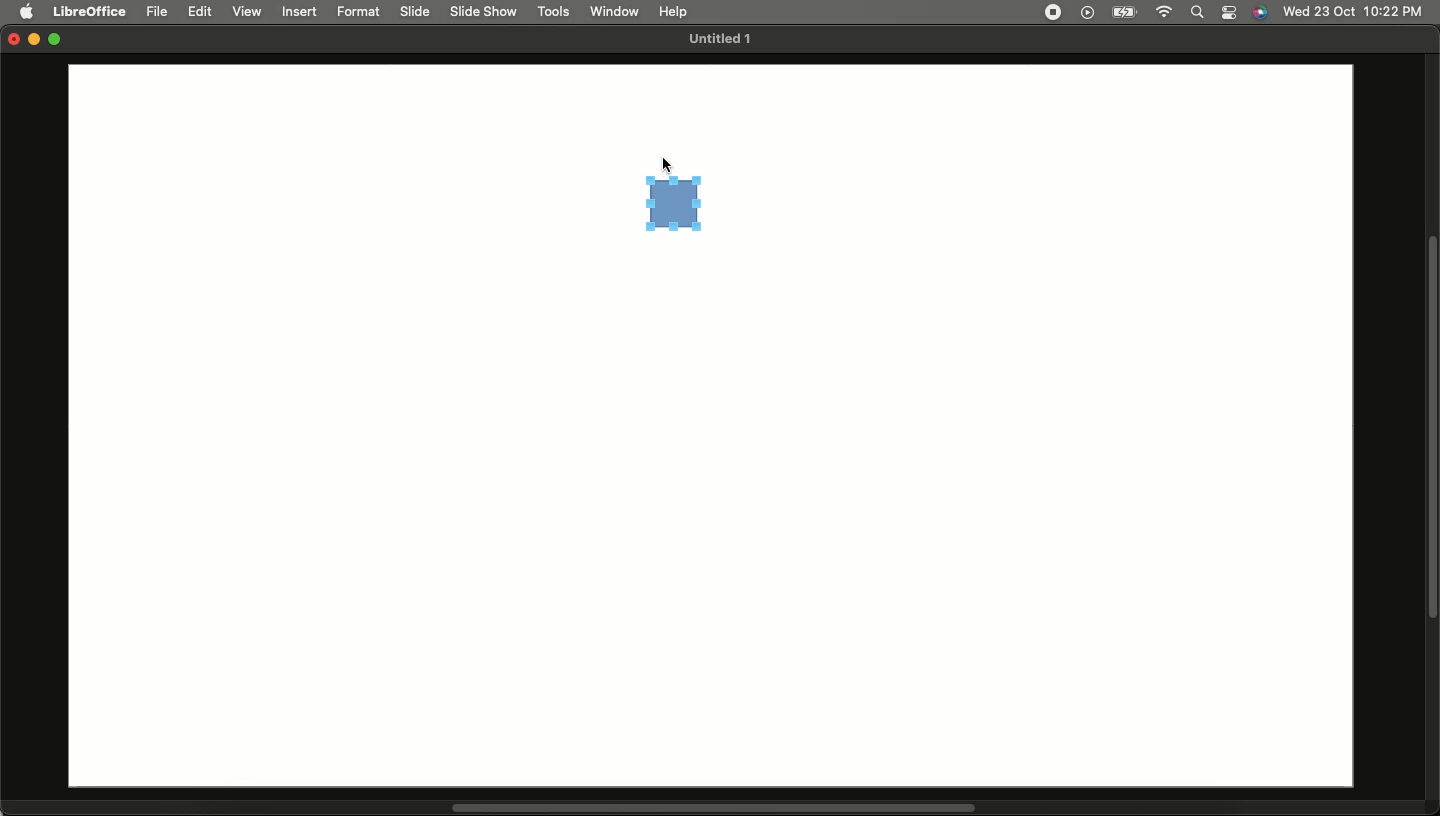 The image size is (1440, 816). I want to click on Recording, so click(1052, 11).